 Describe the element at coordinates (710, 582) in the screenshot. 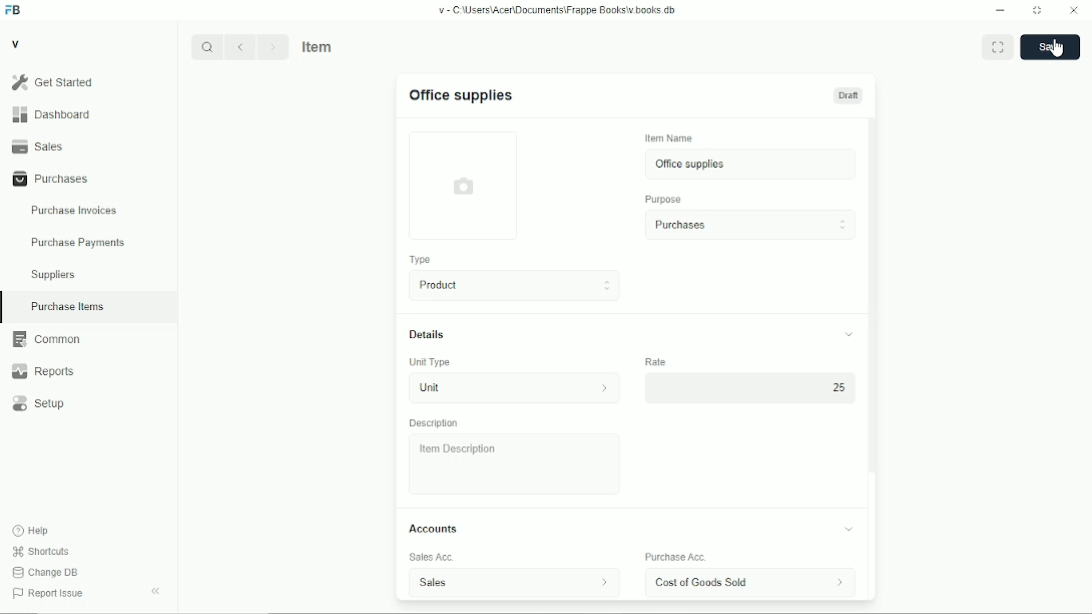

I see `cost of goods sold` at that location.